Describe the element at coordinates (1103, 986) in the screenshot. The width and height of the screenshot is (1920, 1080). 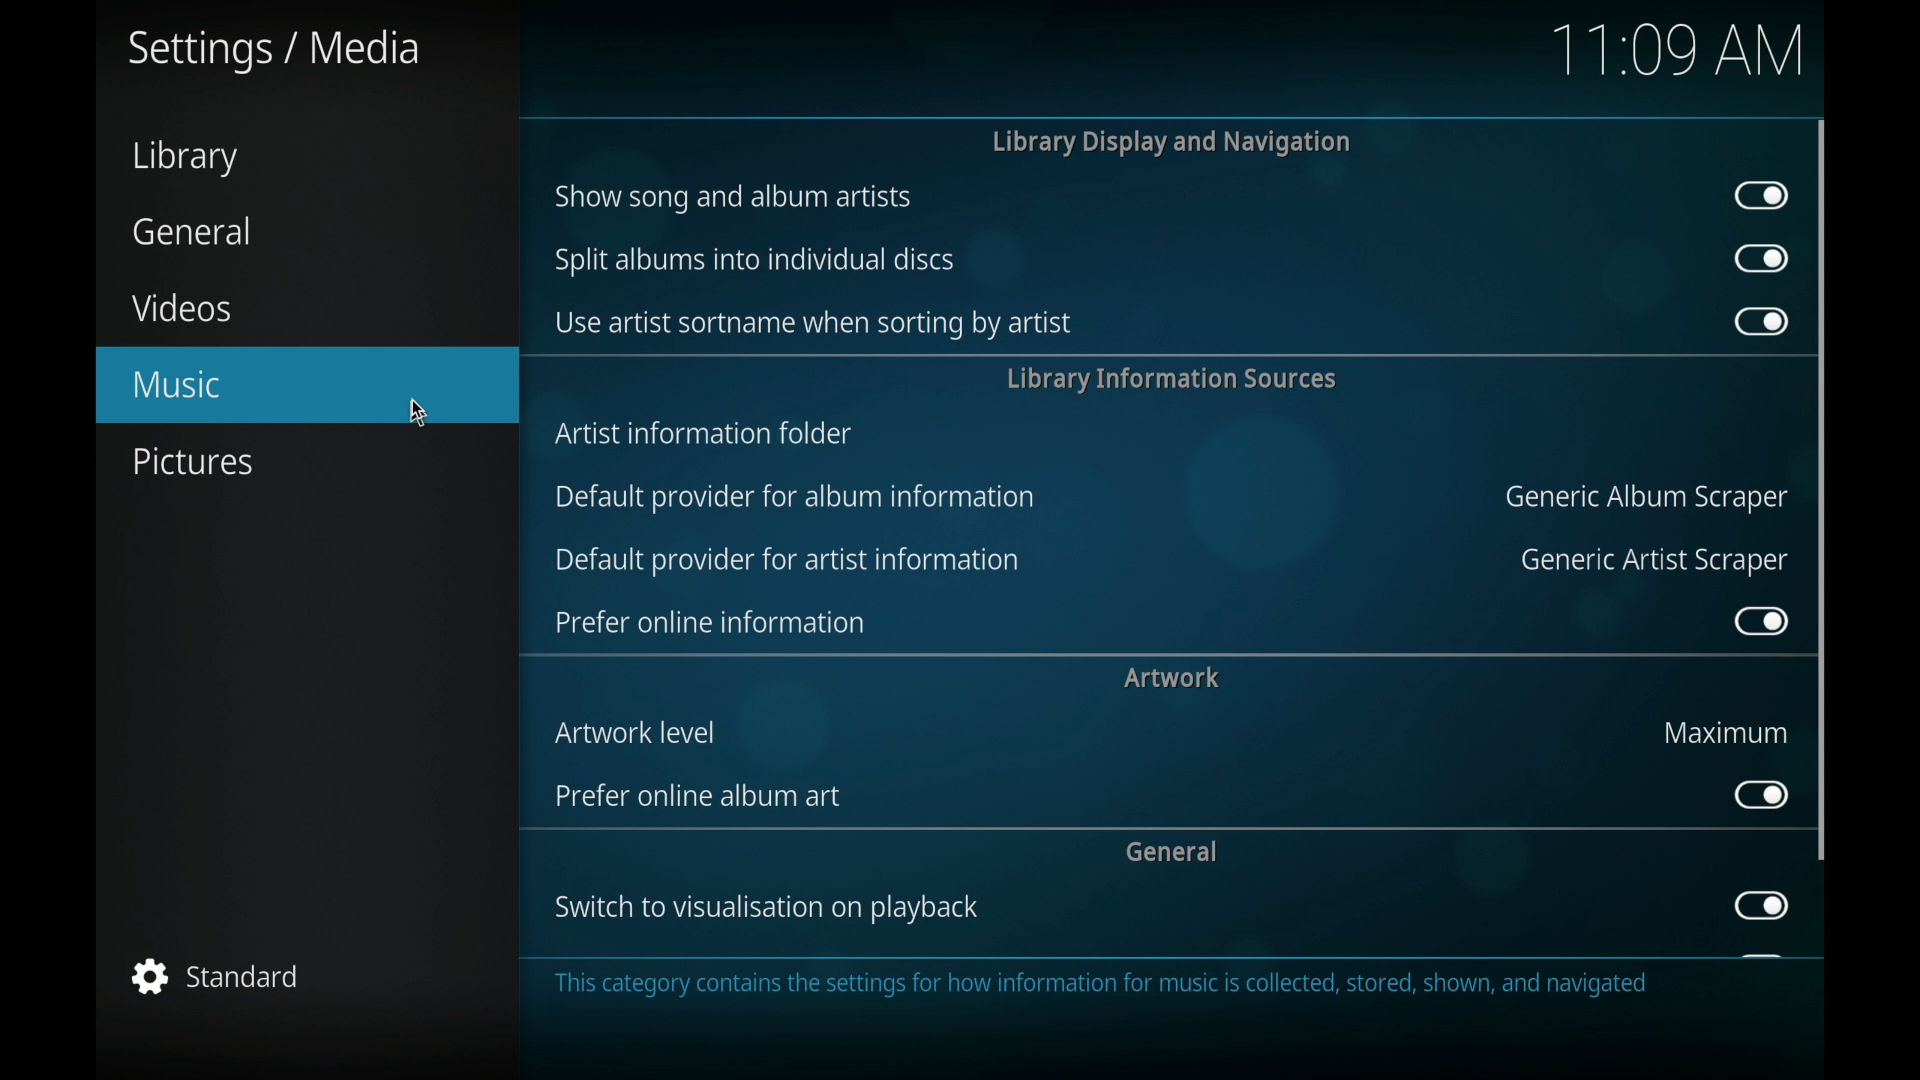
I see `This category contains the settings for how information for music is collected, stored, shown, and navigated` at that location.